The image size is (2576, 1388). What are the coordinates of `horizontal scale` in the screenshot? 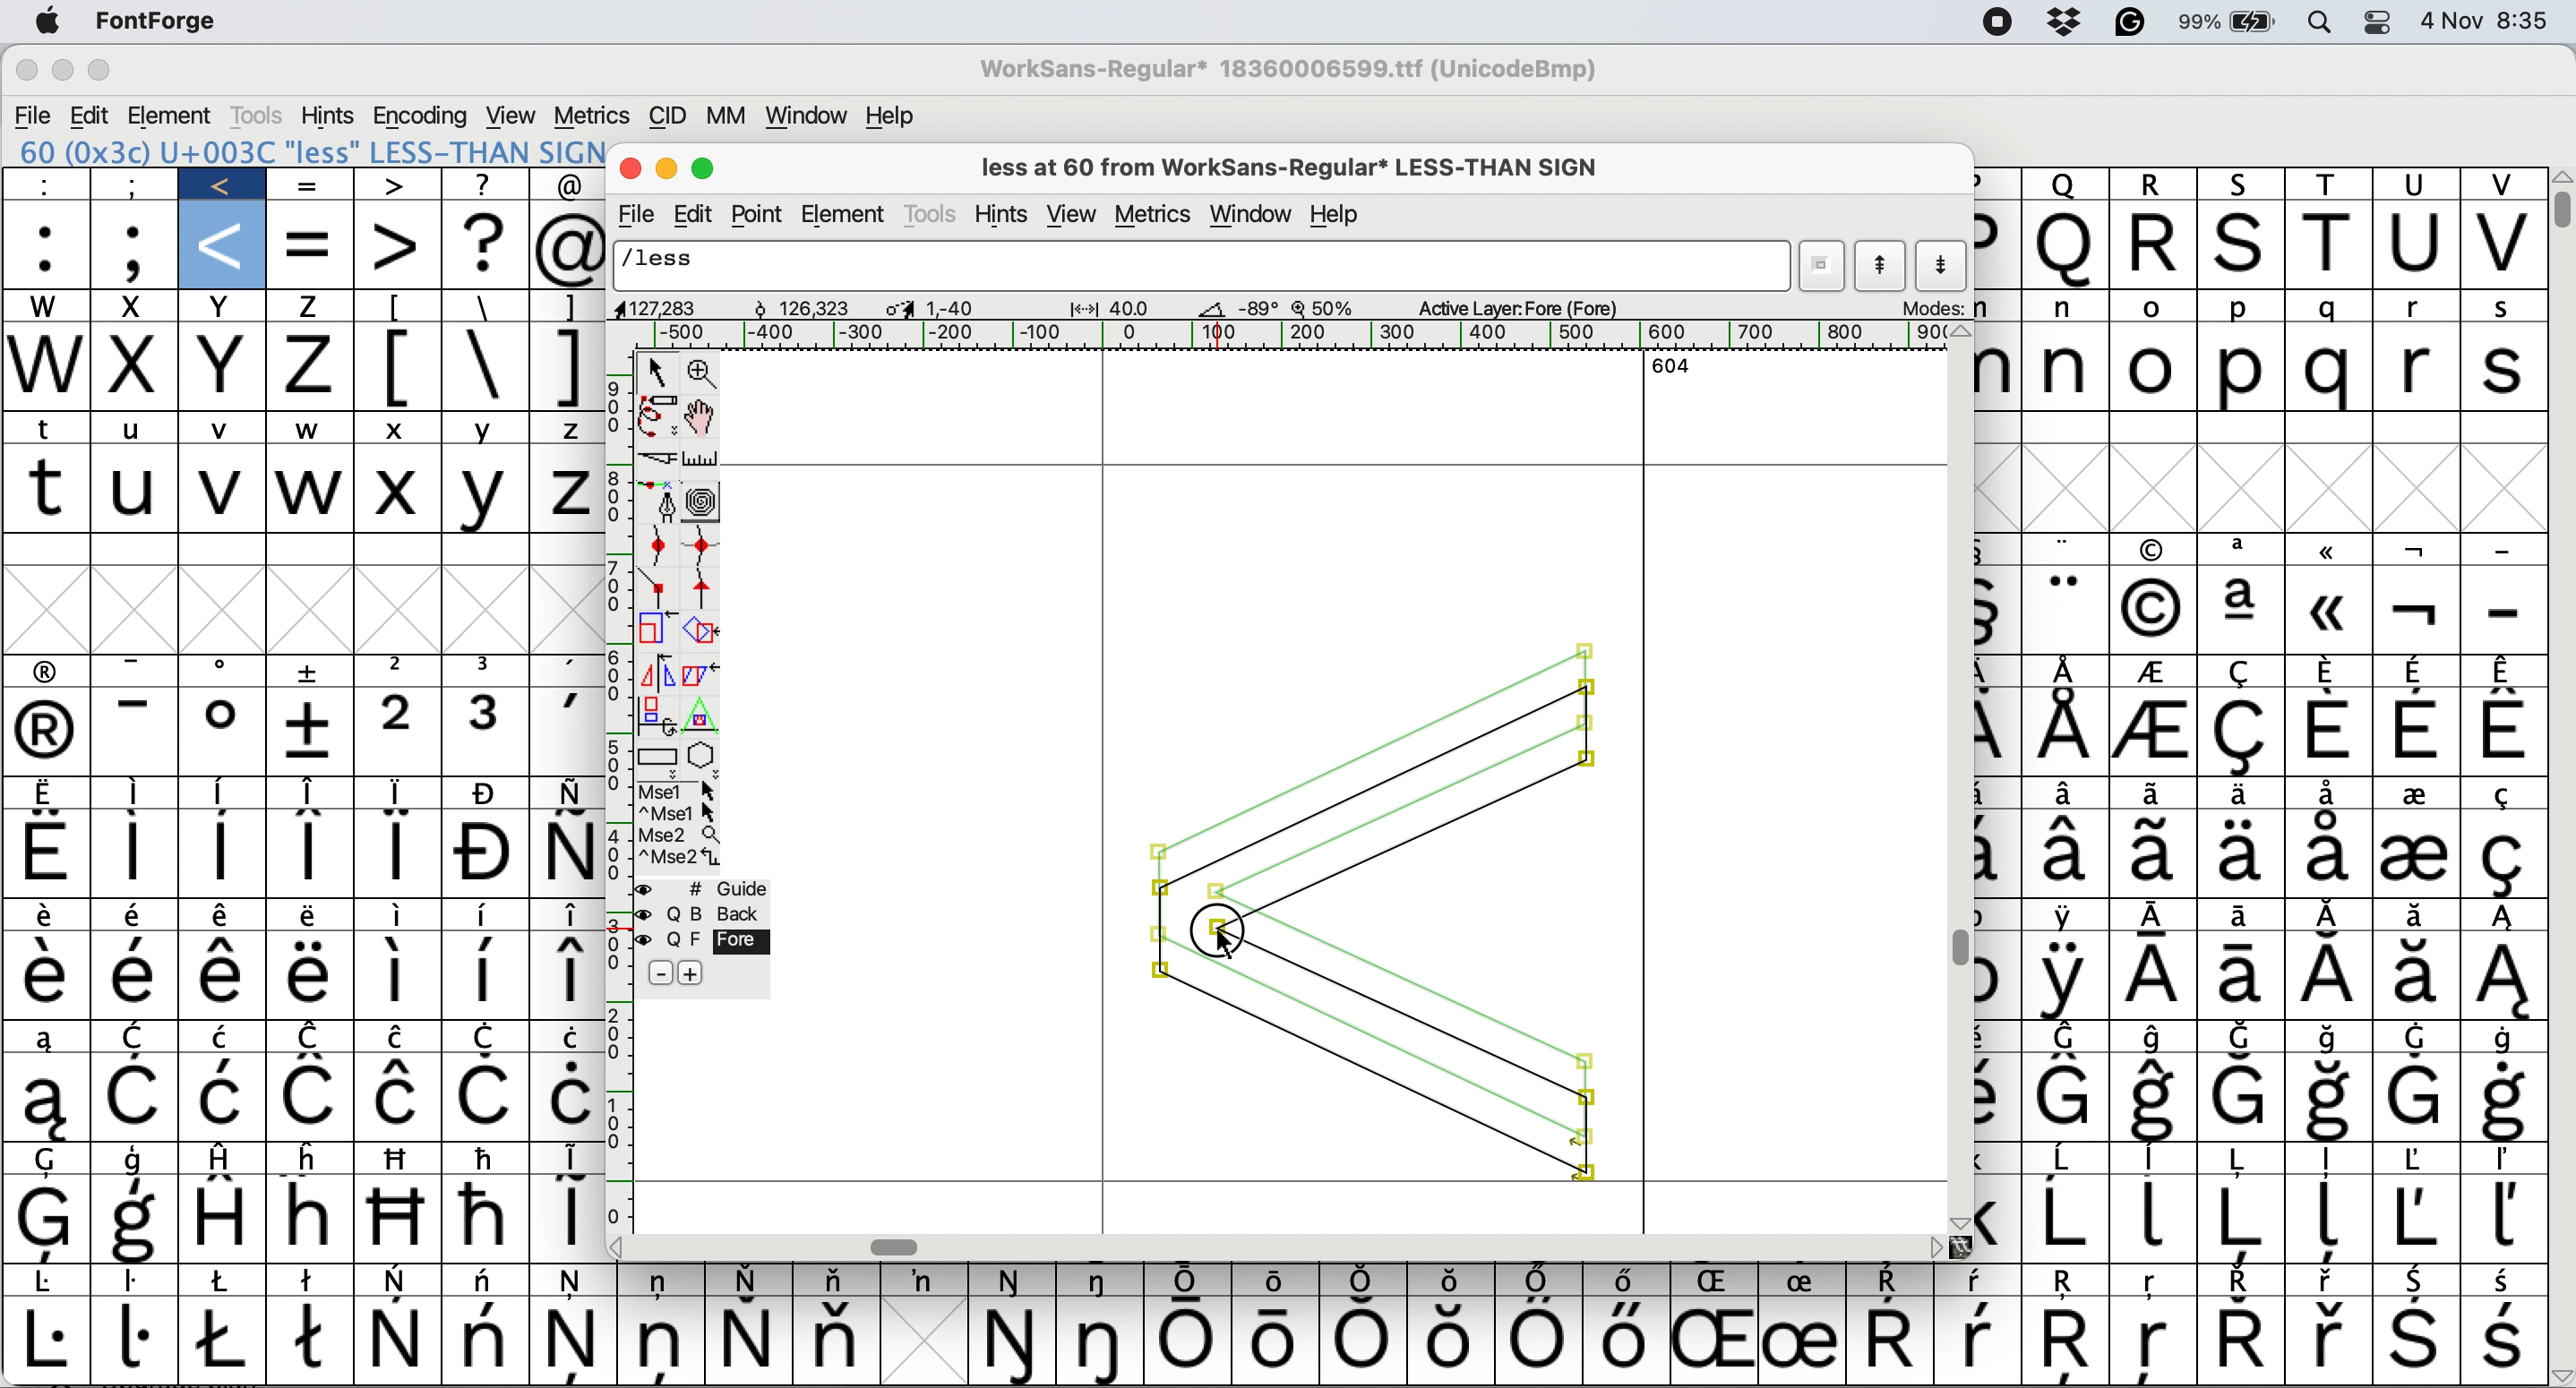 It's located at (1277, 336).